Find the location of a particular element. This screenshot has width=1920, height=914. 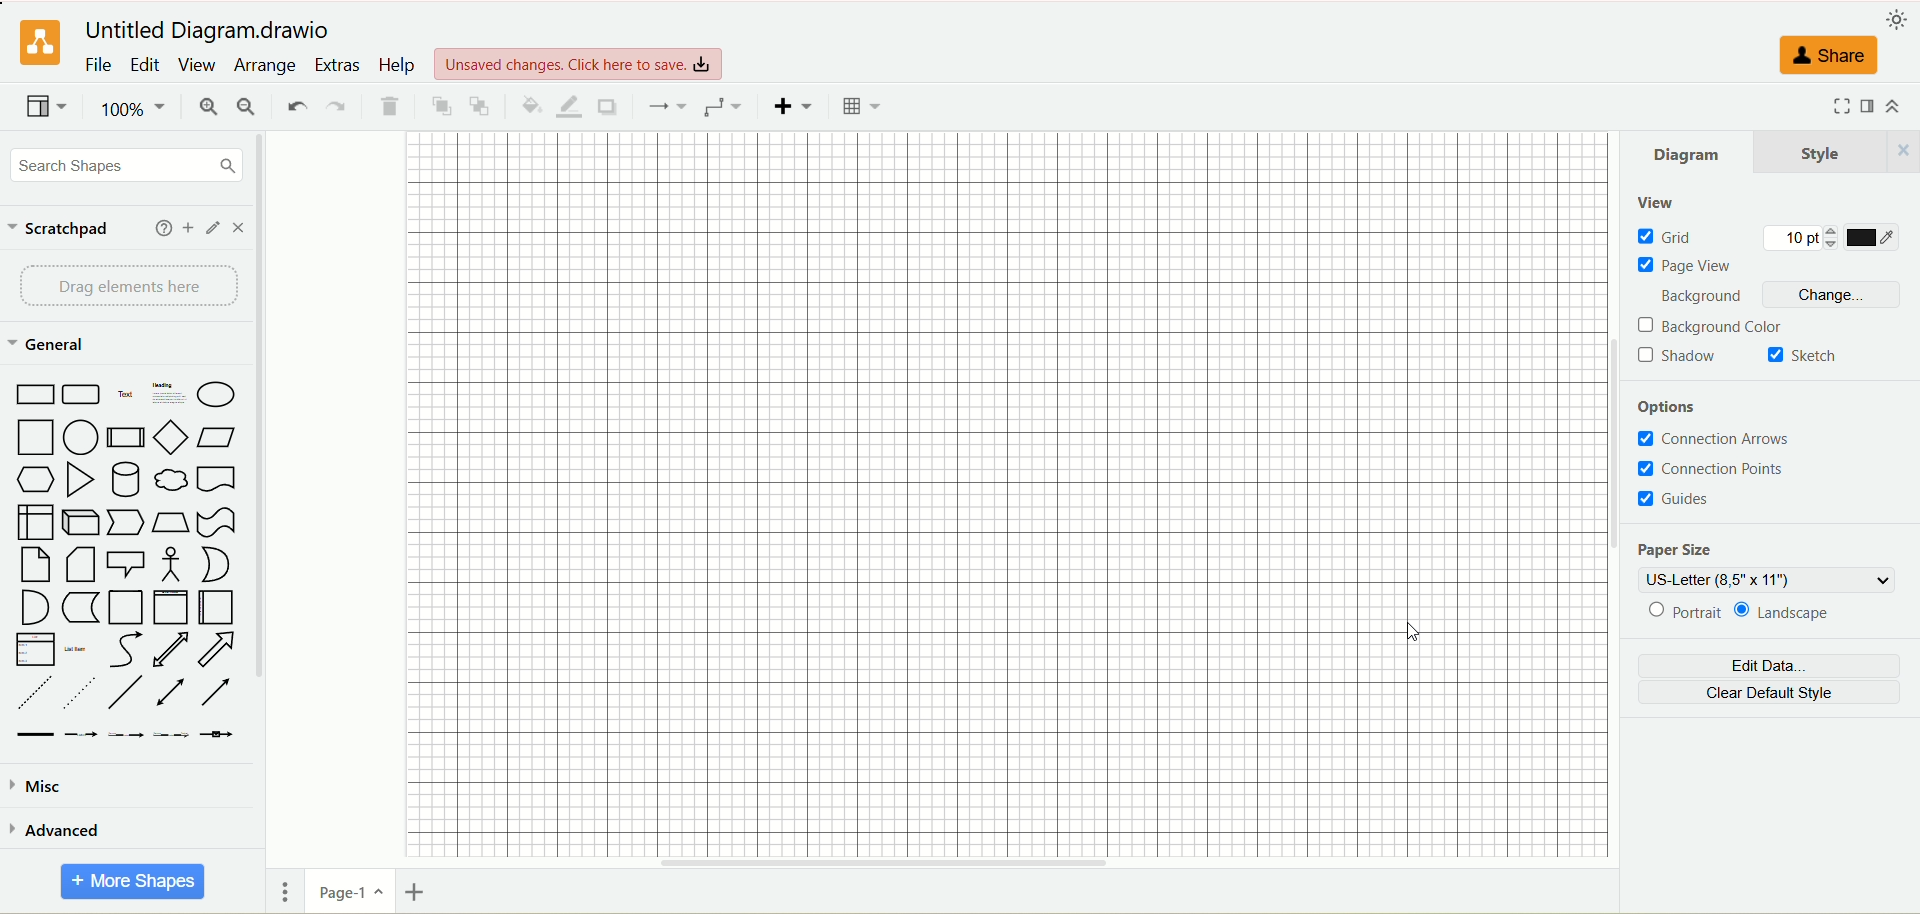

misc is located at coordinates (43, 787).